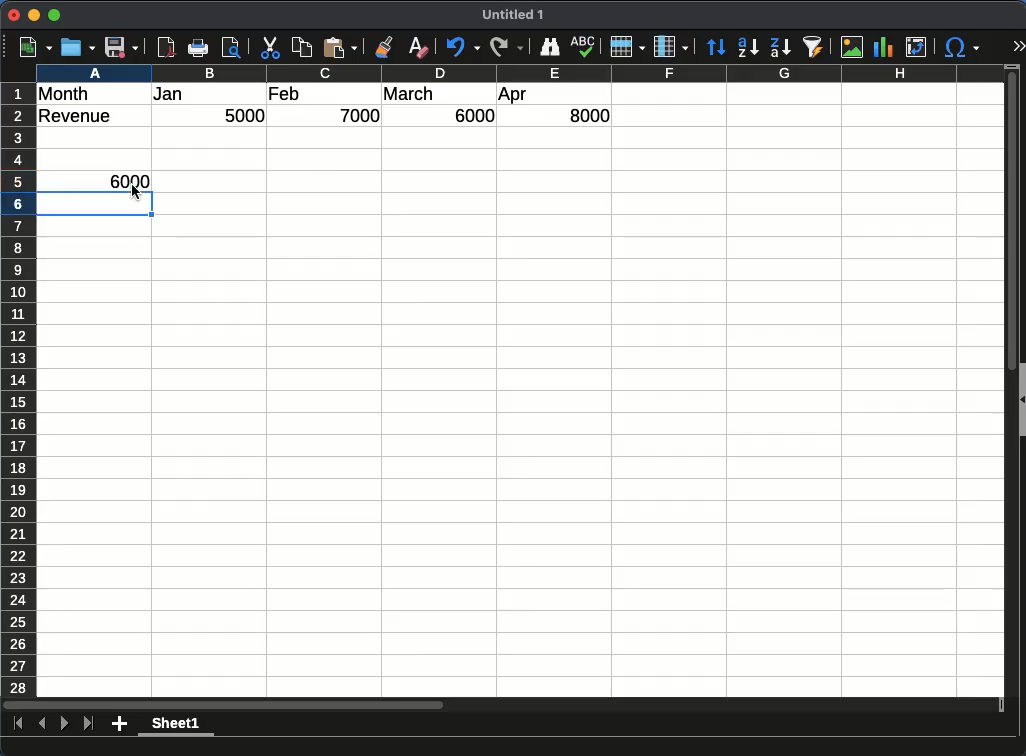 This screenshot has height=756, width=1026. I want to click on previous sheet, so click(42, 723).